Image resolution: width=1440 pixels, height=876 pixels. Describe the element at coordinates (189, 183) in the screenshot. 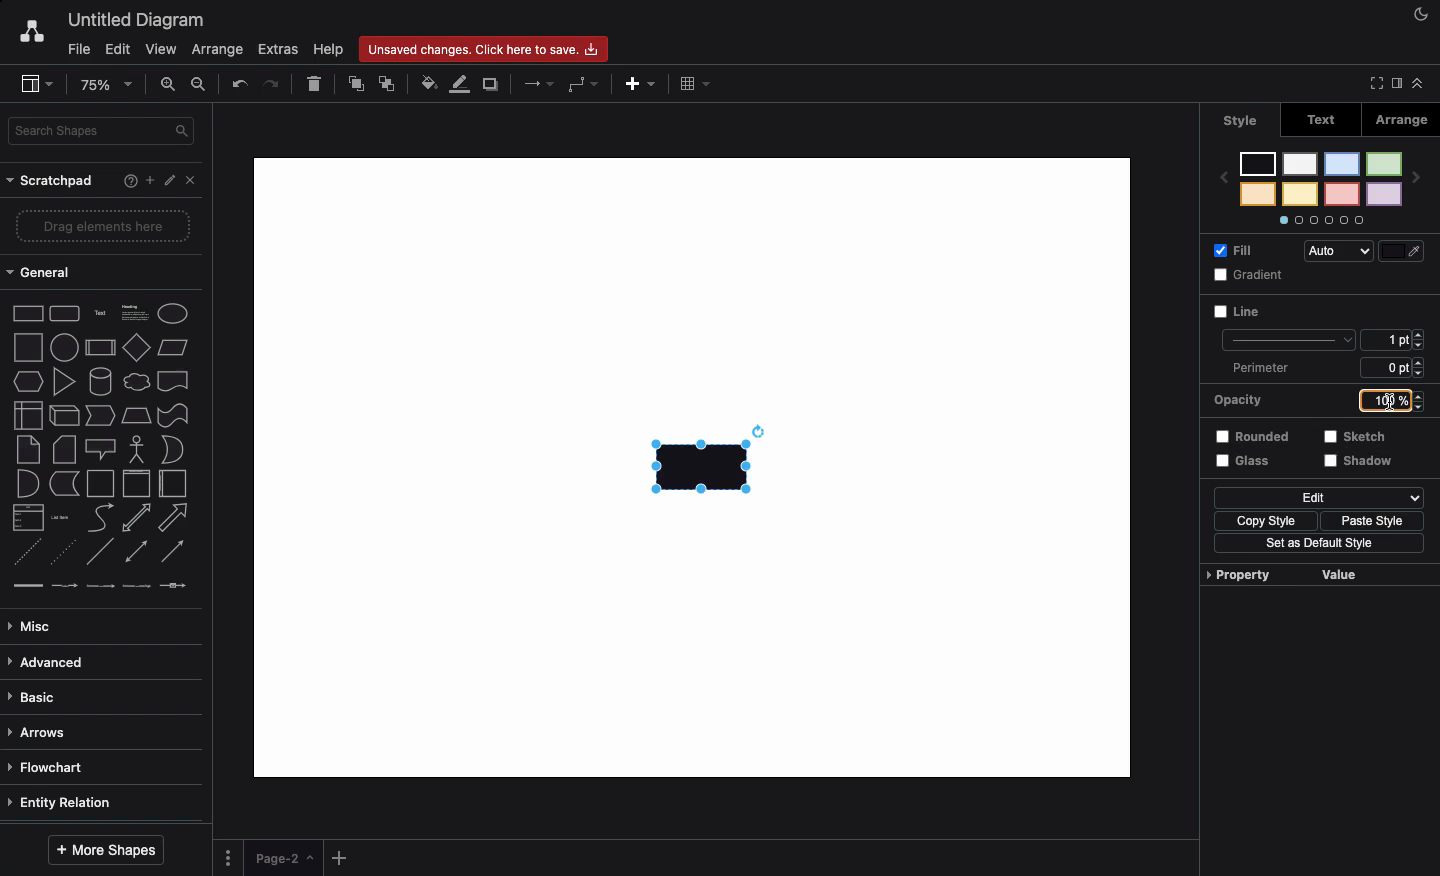

I see `Close` at that location.